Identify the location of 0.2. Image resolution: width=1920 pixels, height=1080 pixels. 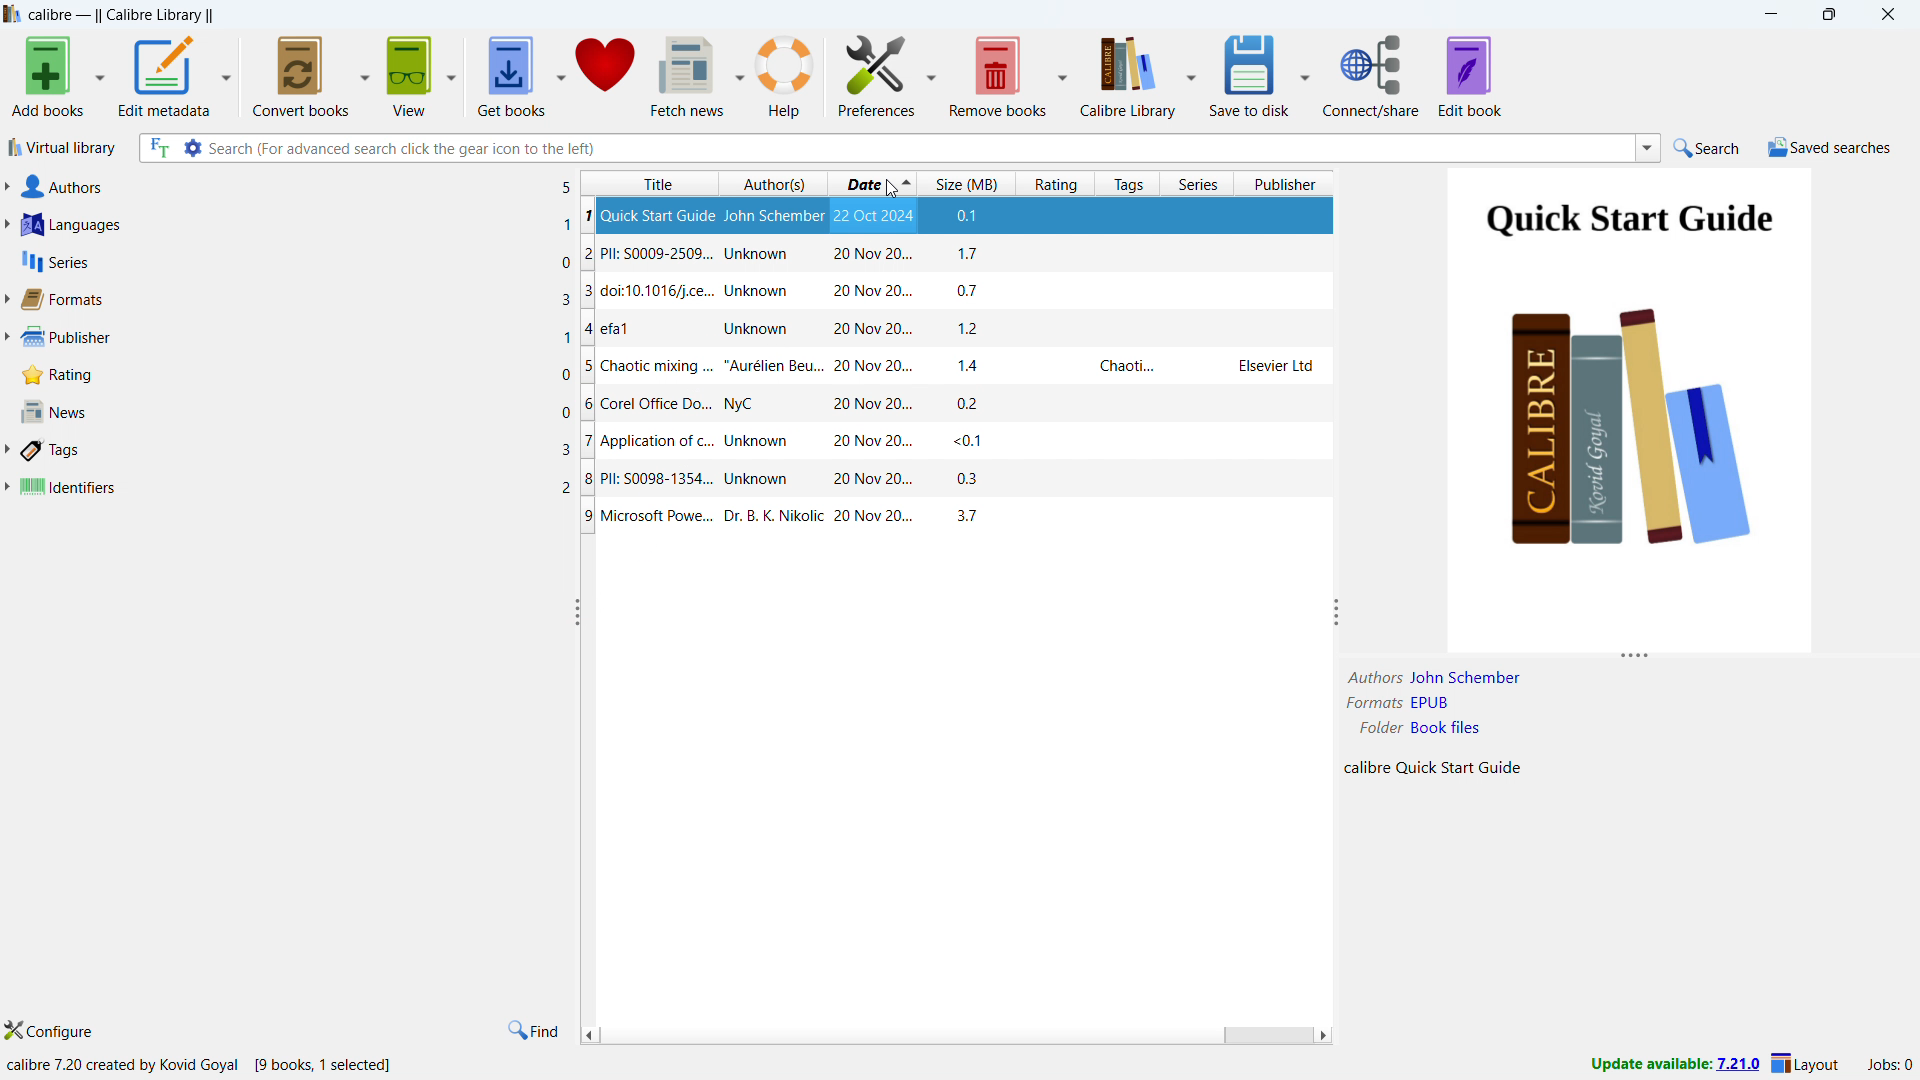
(974, 481).